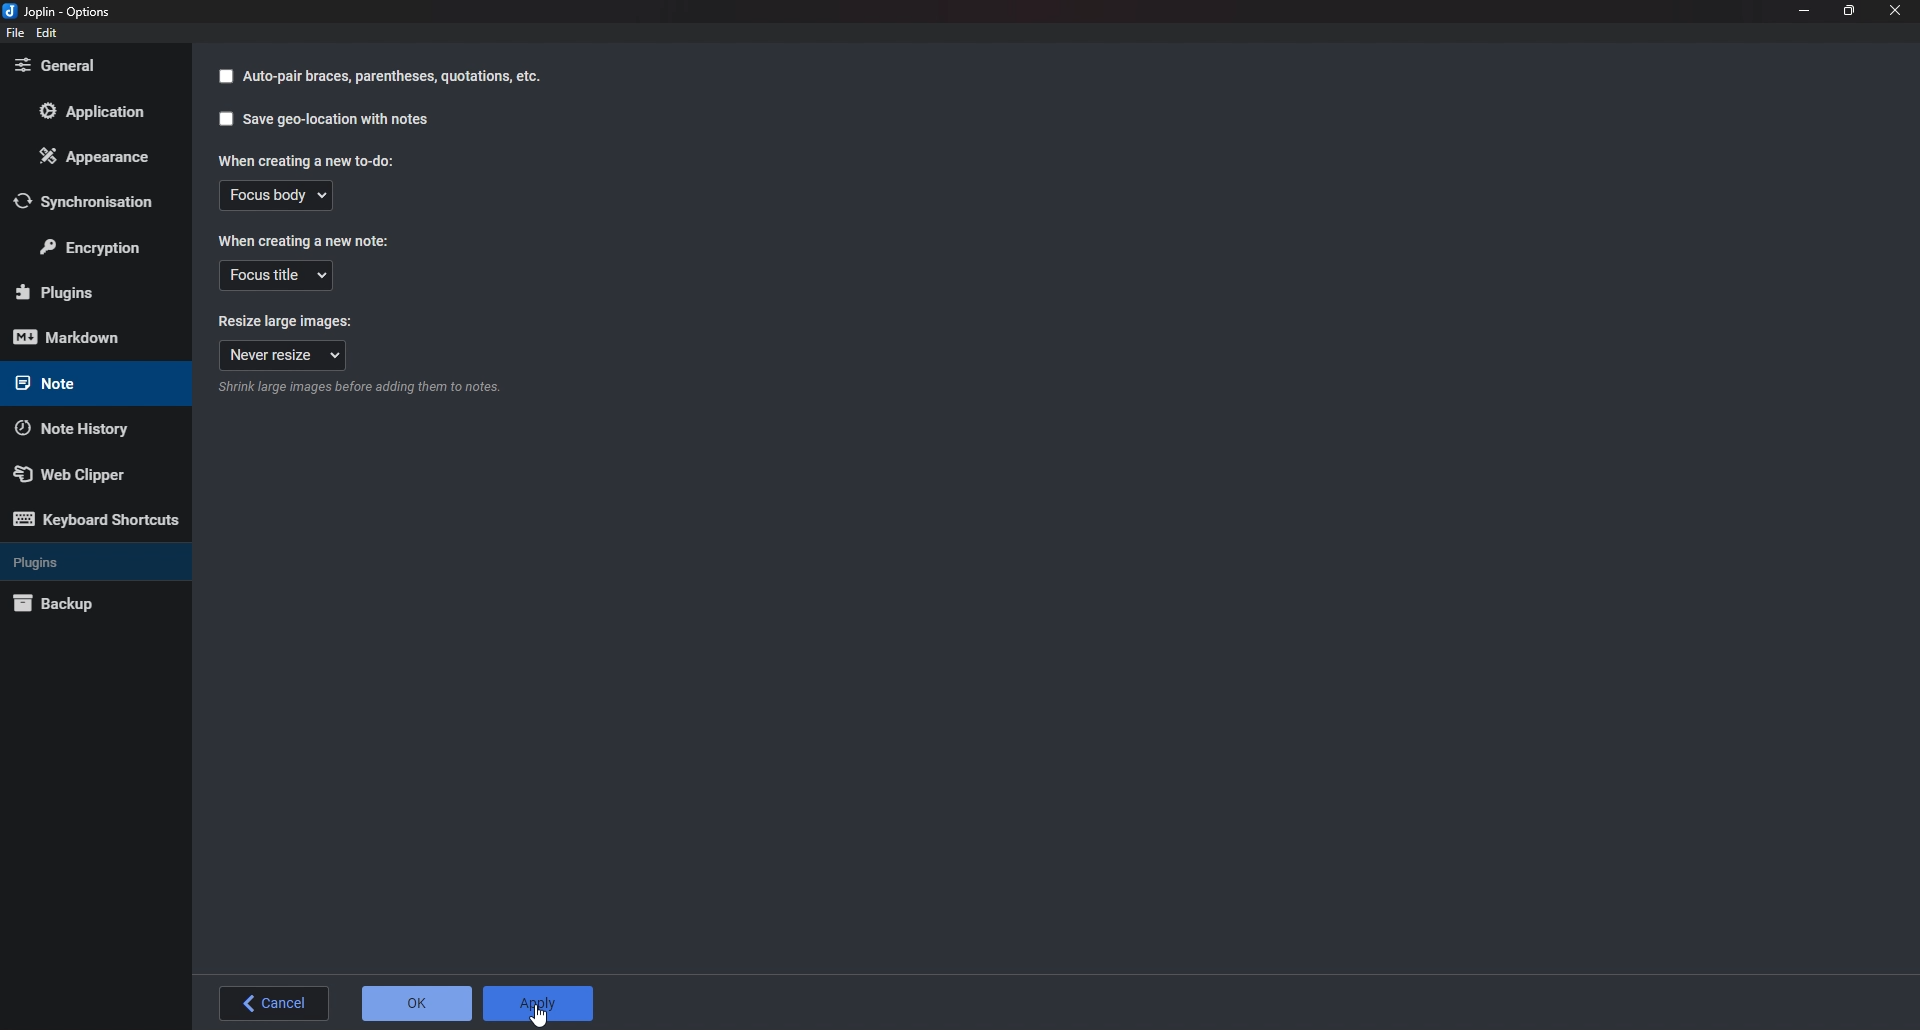 Image resolution: width=1920 pixels, height=1030 pixels. I want to click on back, so click(275, 1001).